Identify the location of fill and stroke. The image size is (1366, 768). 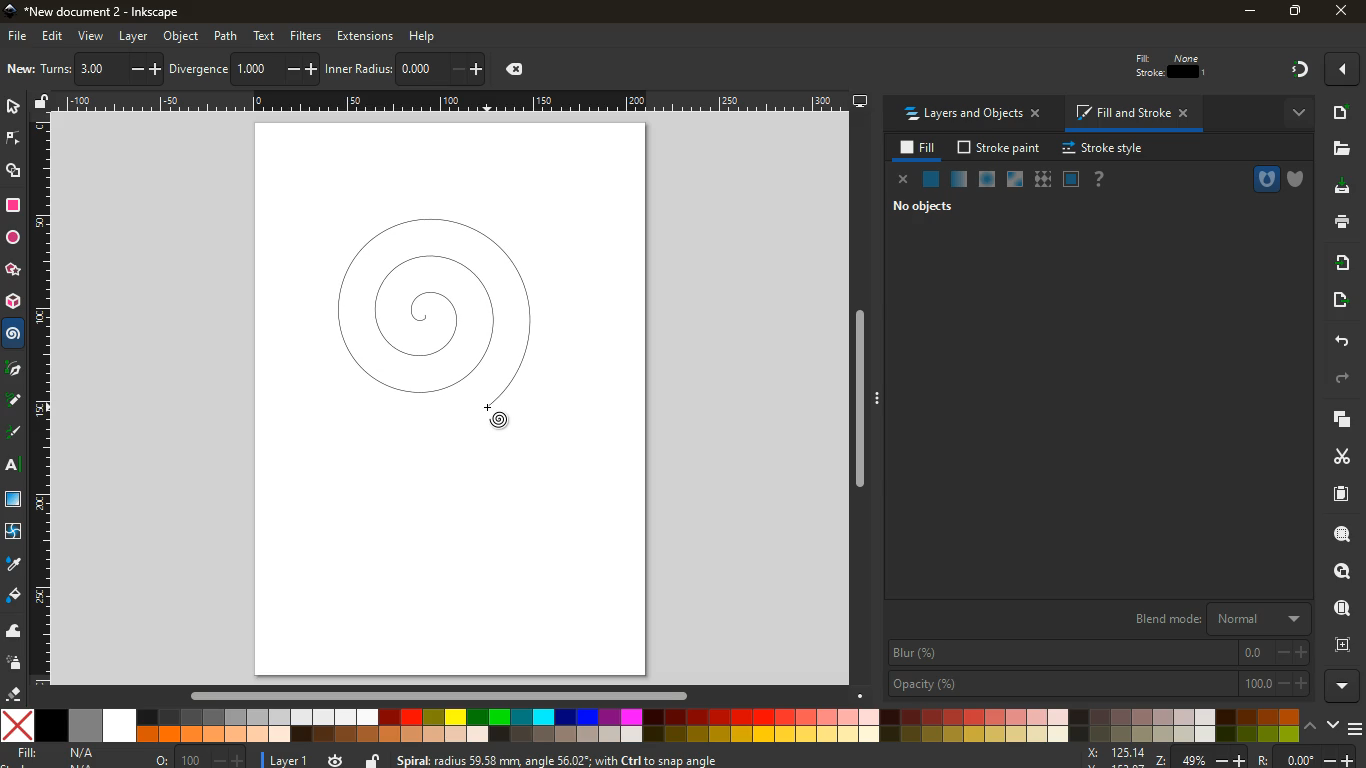
(1131, 114).